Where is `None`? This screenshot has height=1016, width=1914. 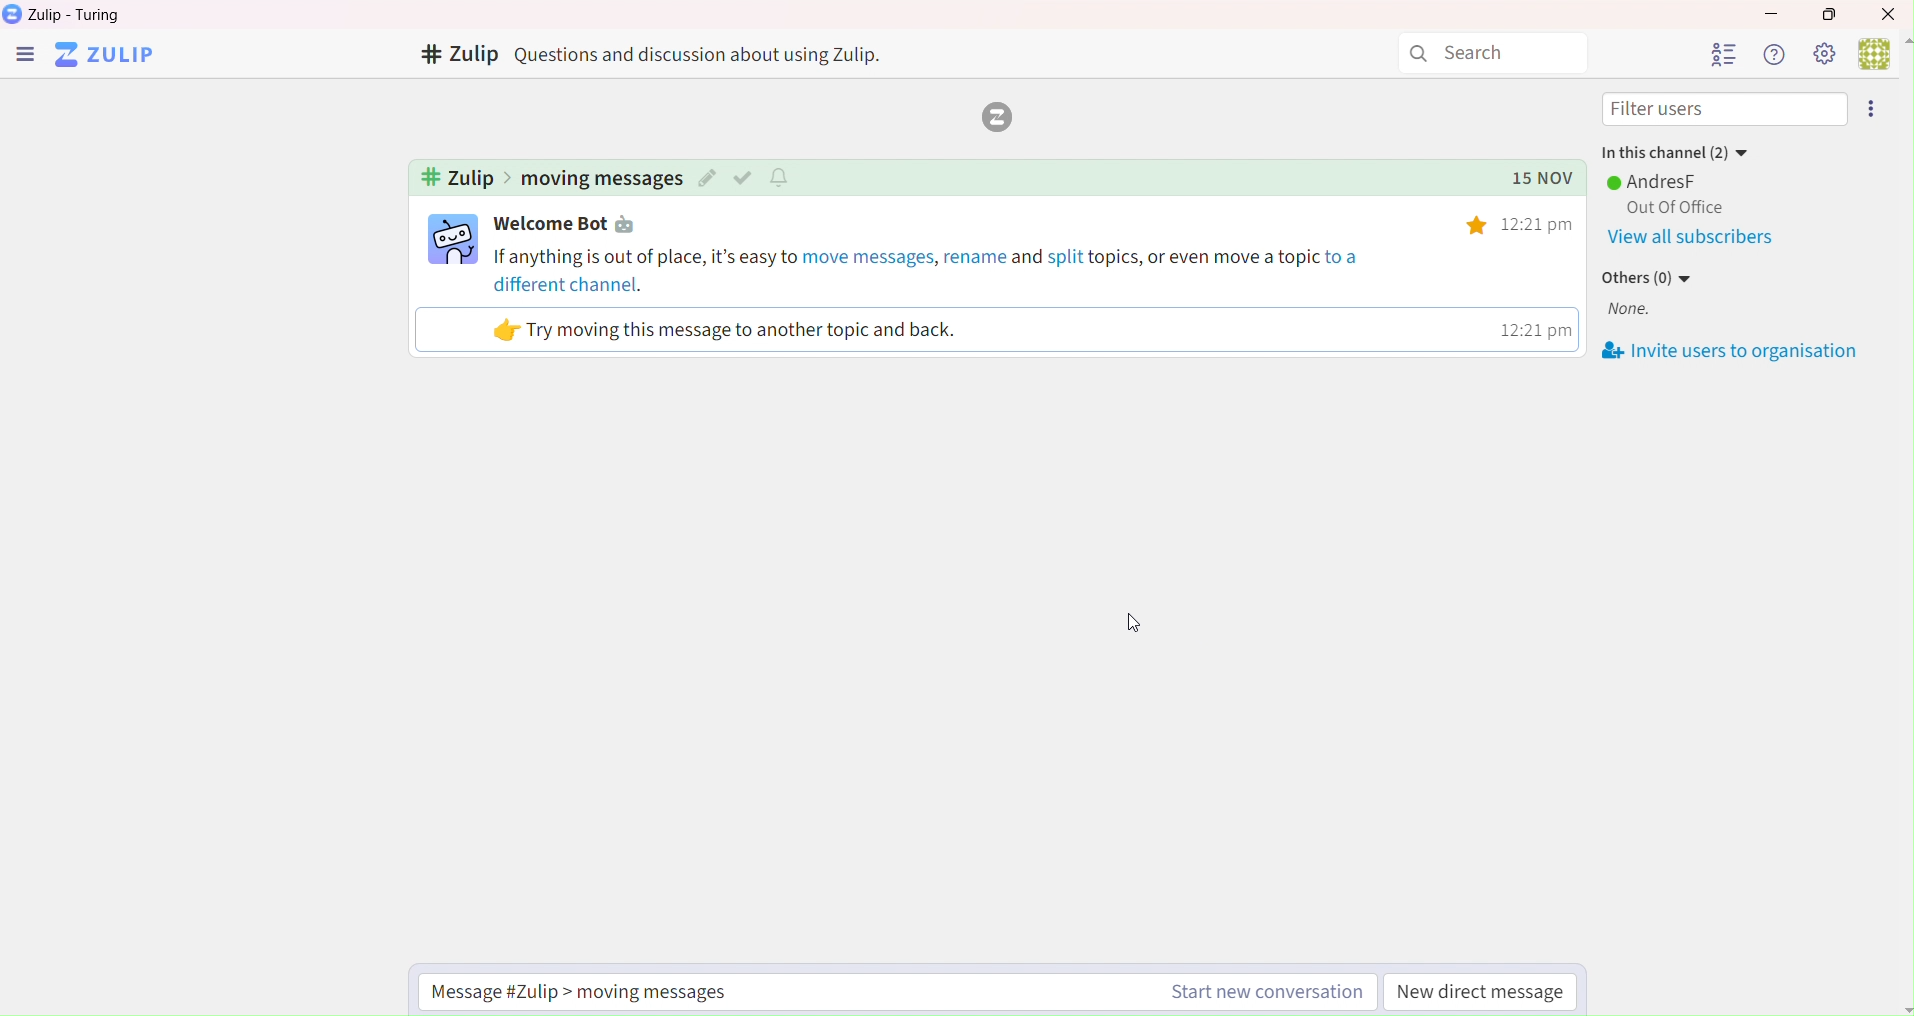
None is located at coordinates (1636, 311).